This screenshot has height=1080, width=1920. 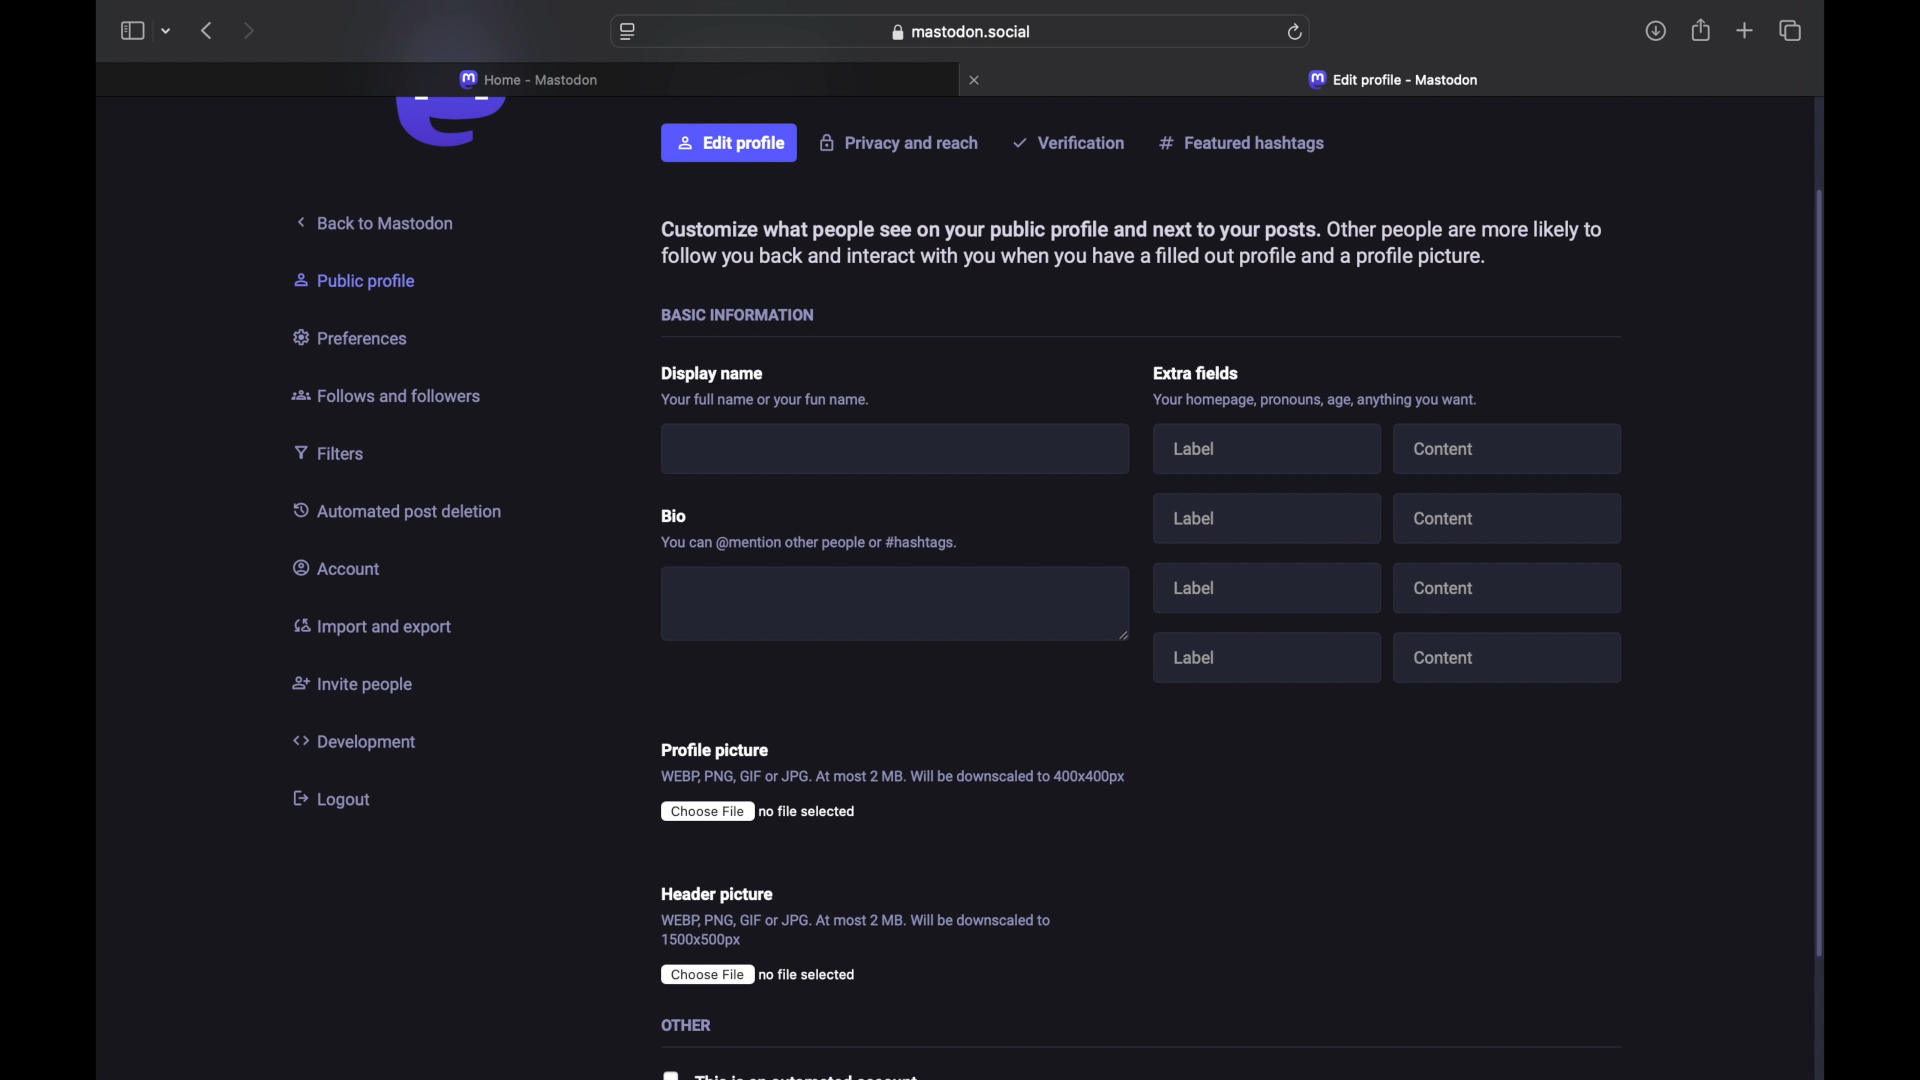 I want to click on next, so click(x=248, y=30).